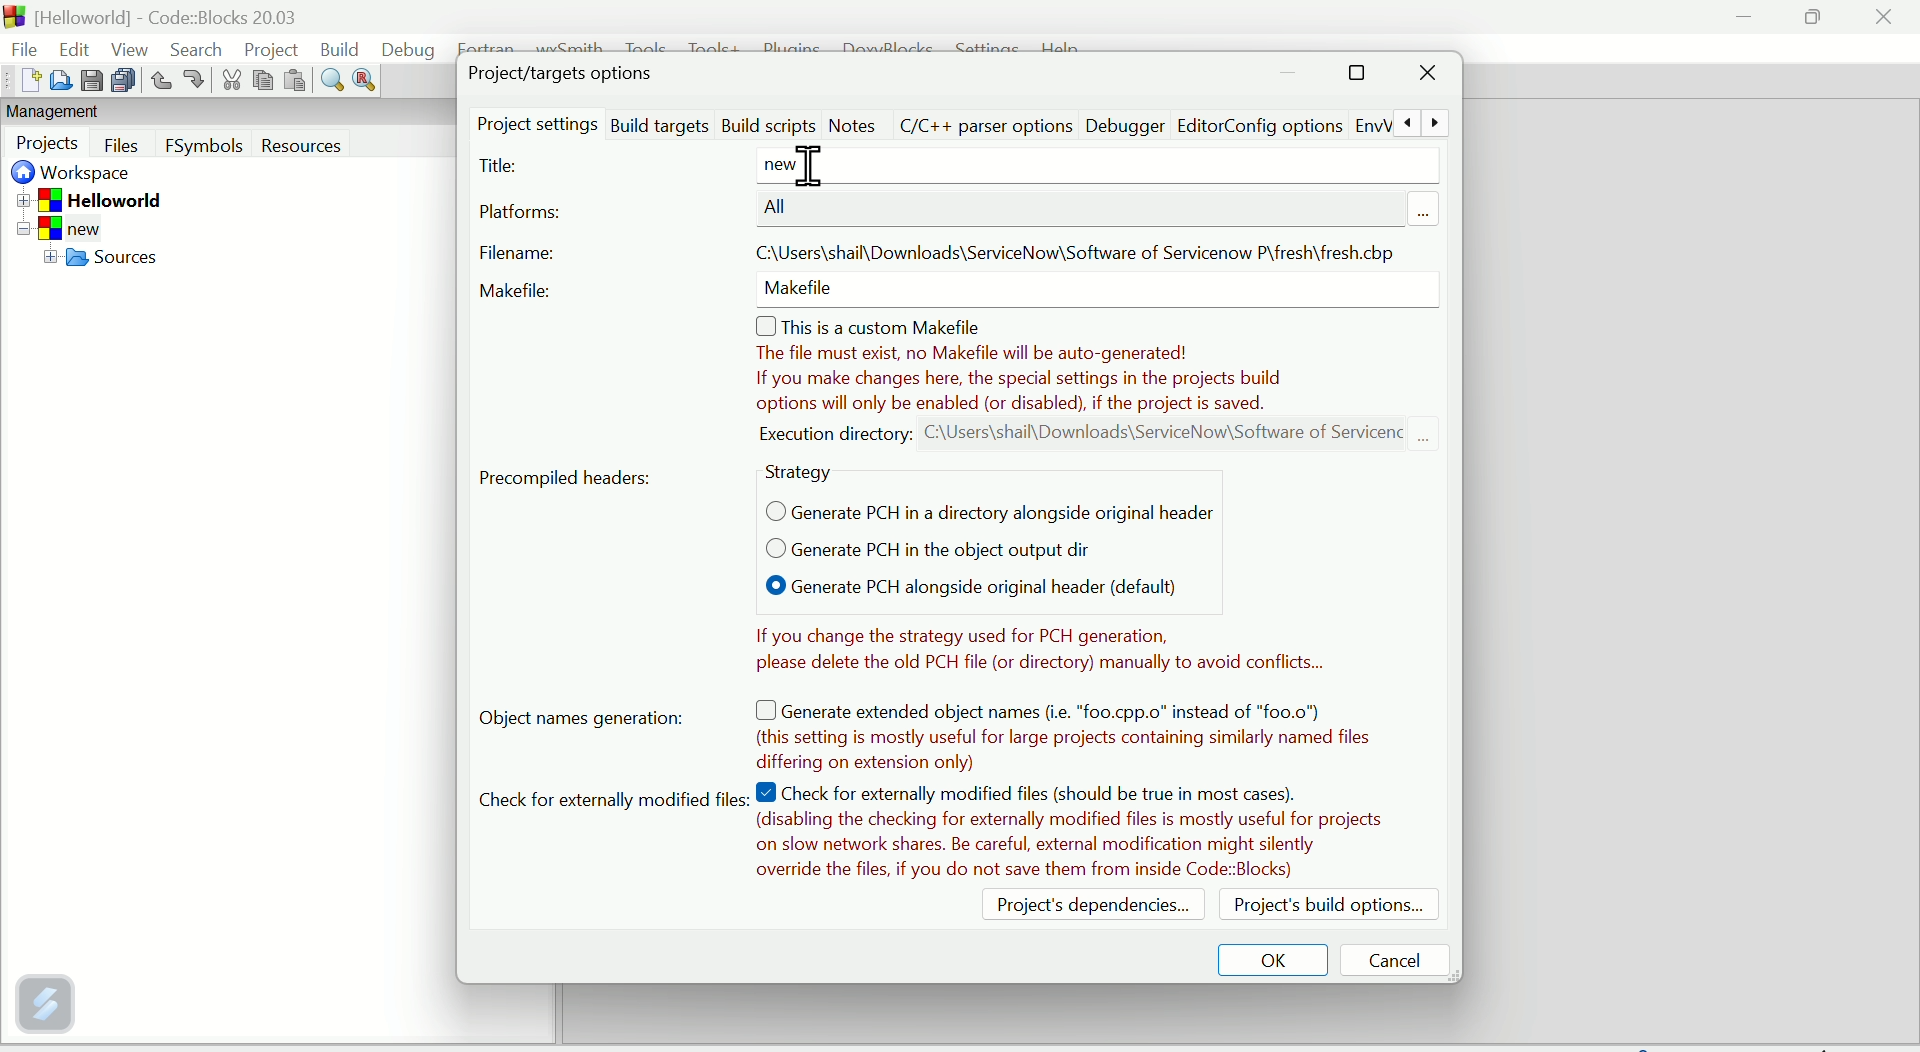 The width and height of the screenshot is (1920, 1052). Describe the element at coordinates (1327, 904) in the screenshot. I see `Project build options` at that location.